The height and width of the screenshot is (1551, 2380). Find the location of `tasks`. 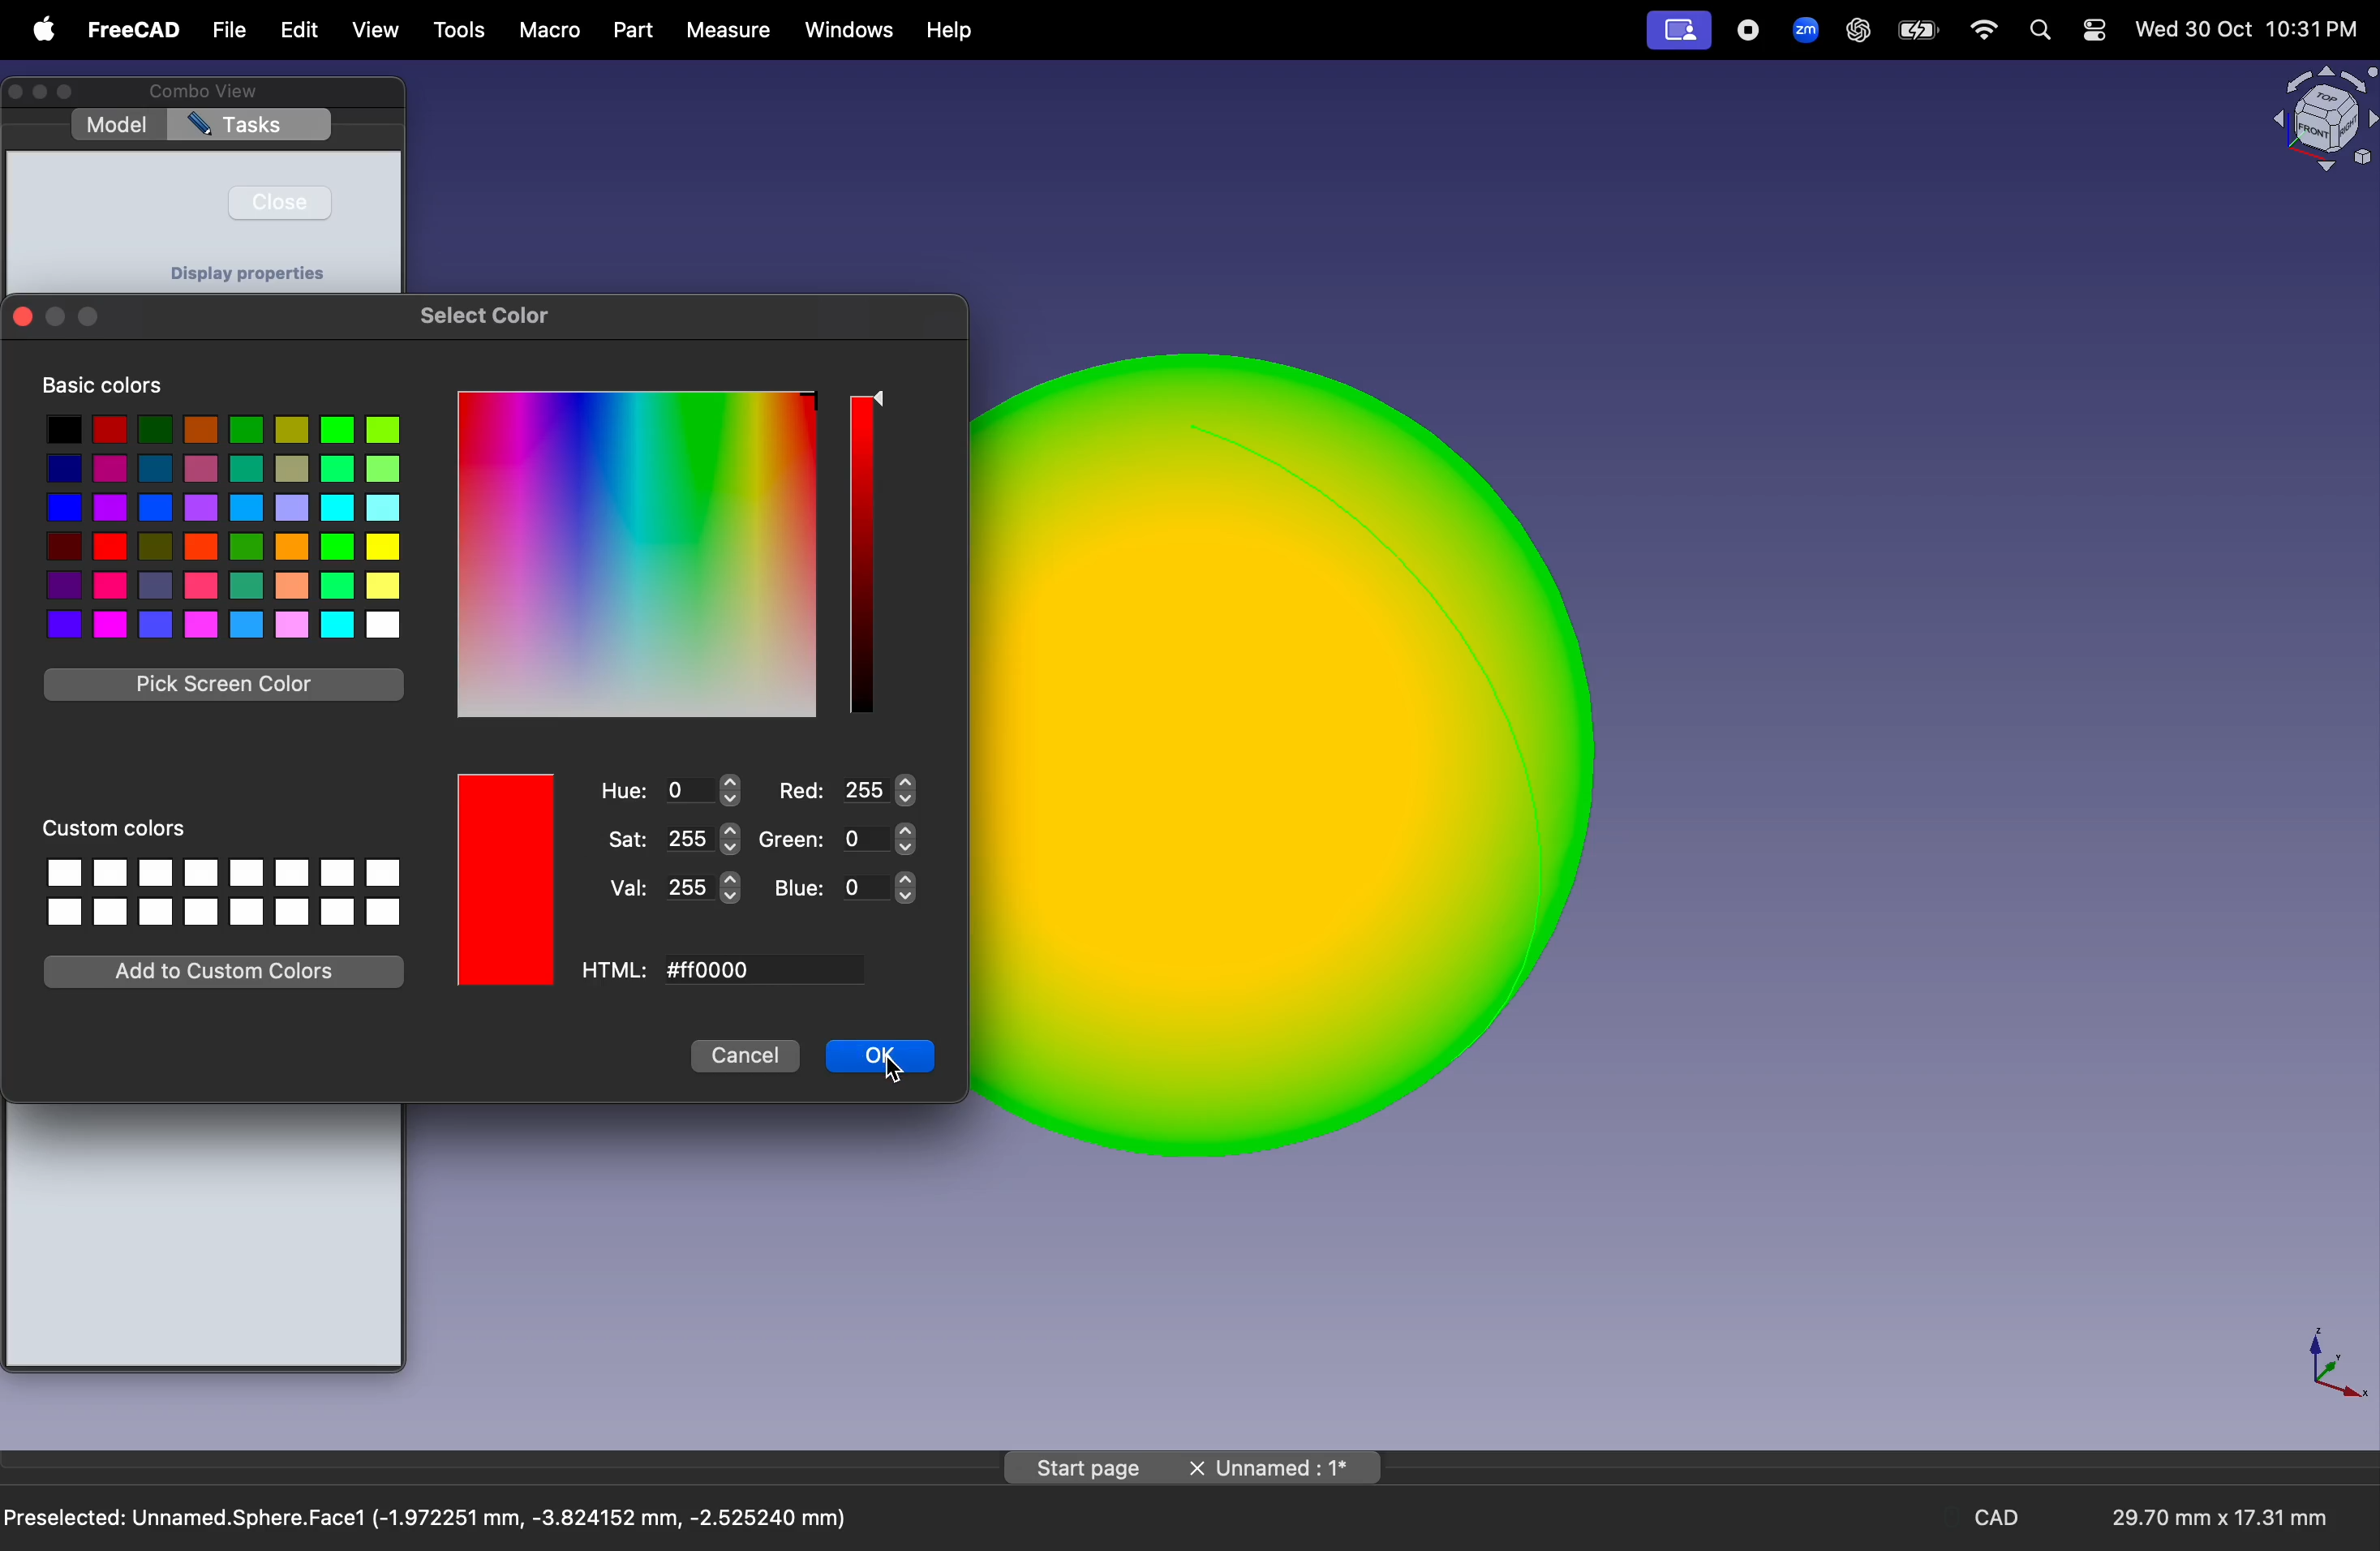

tasks is located at coordinates (250, 126).